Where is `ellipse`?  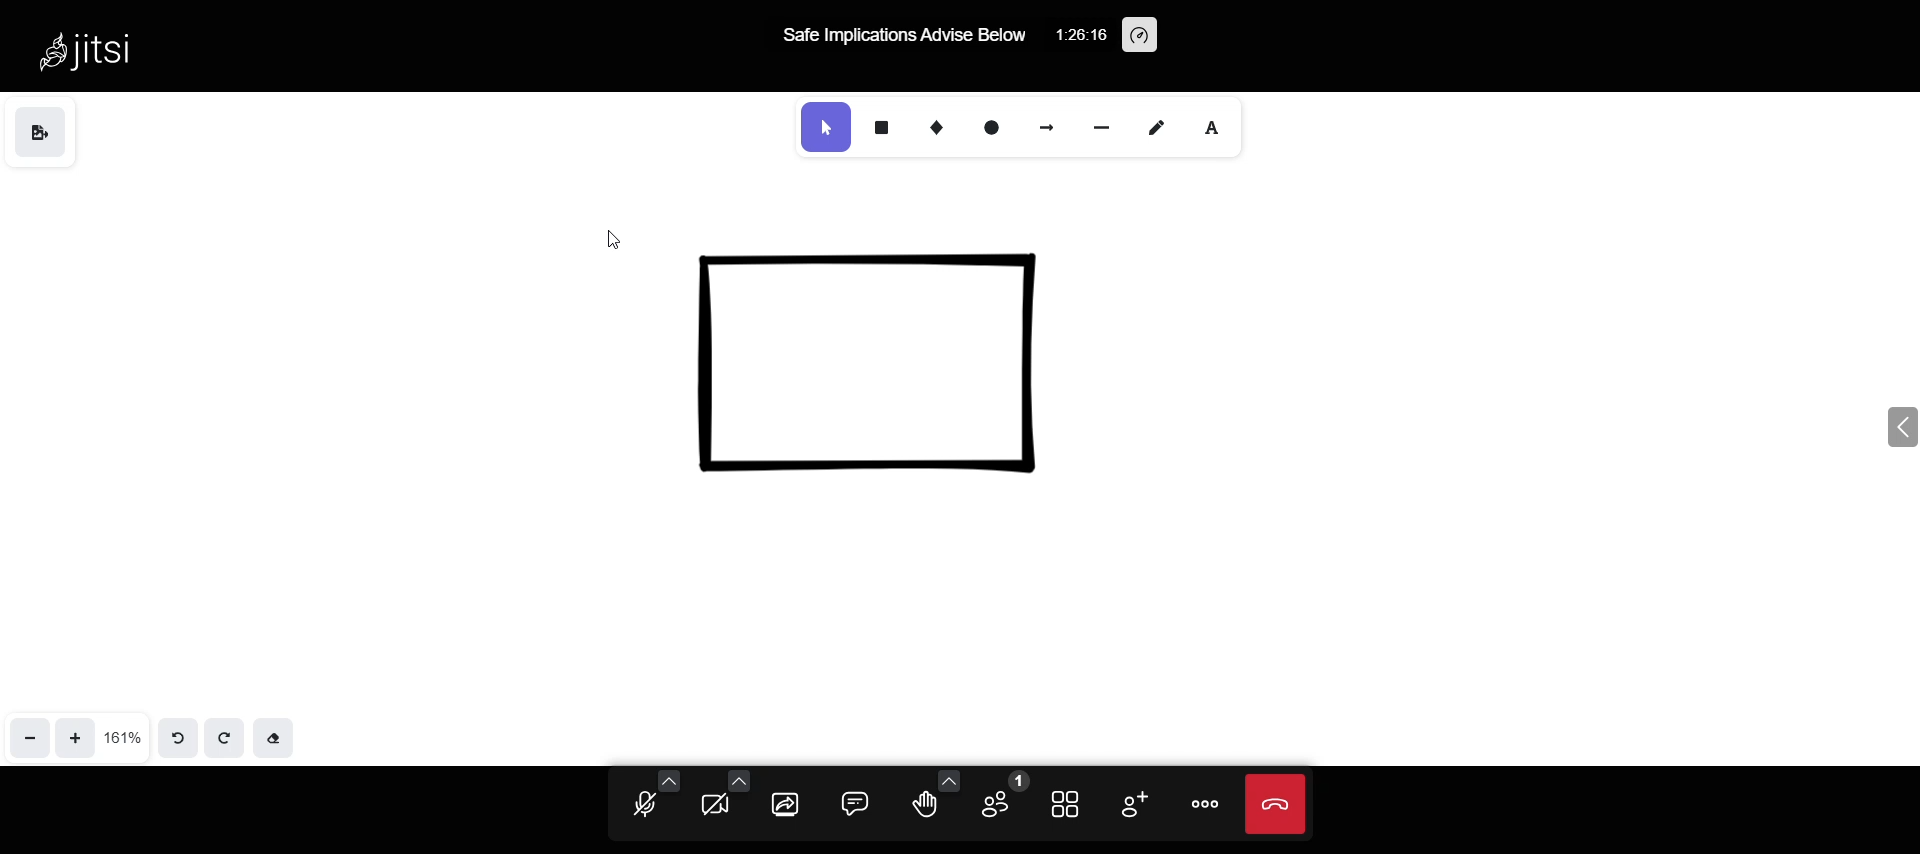 ellipse is located at coordinates (991, 127).